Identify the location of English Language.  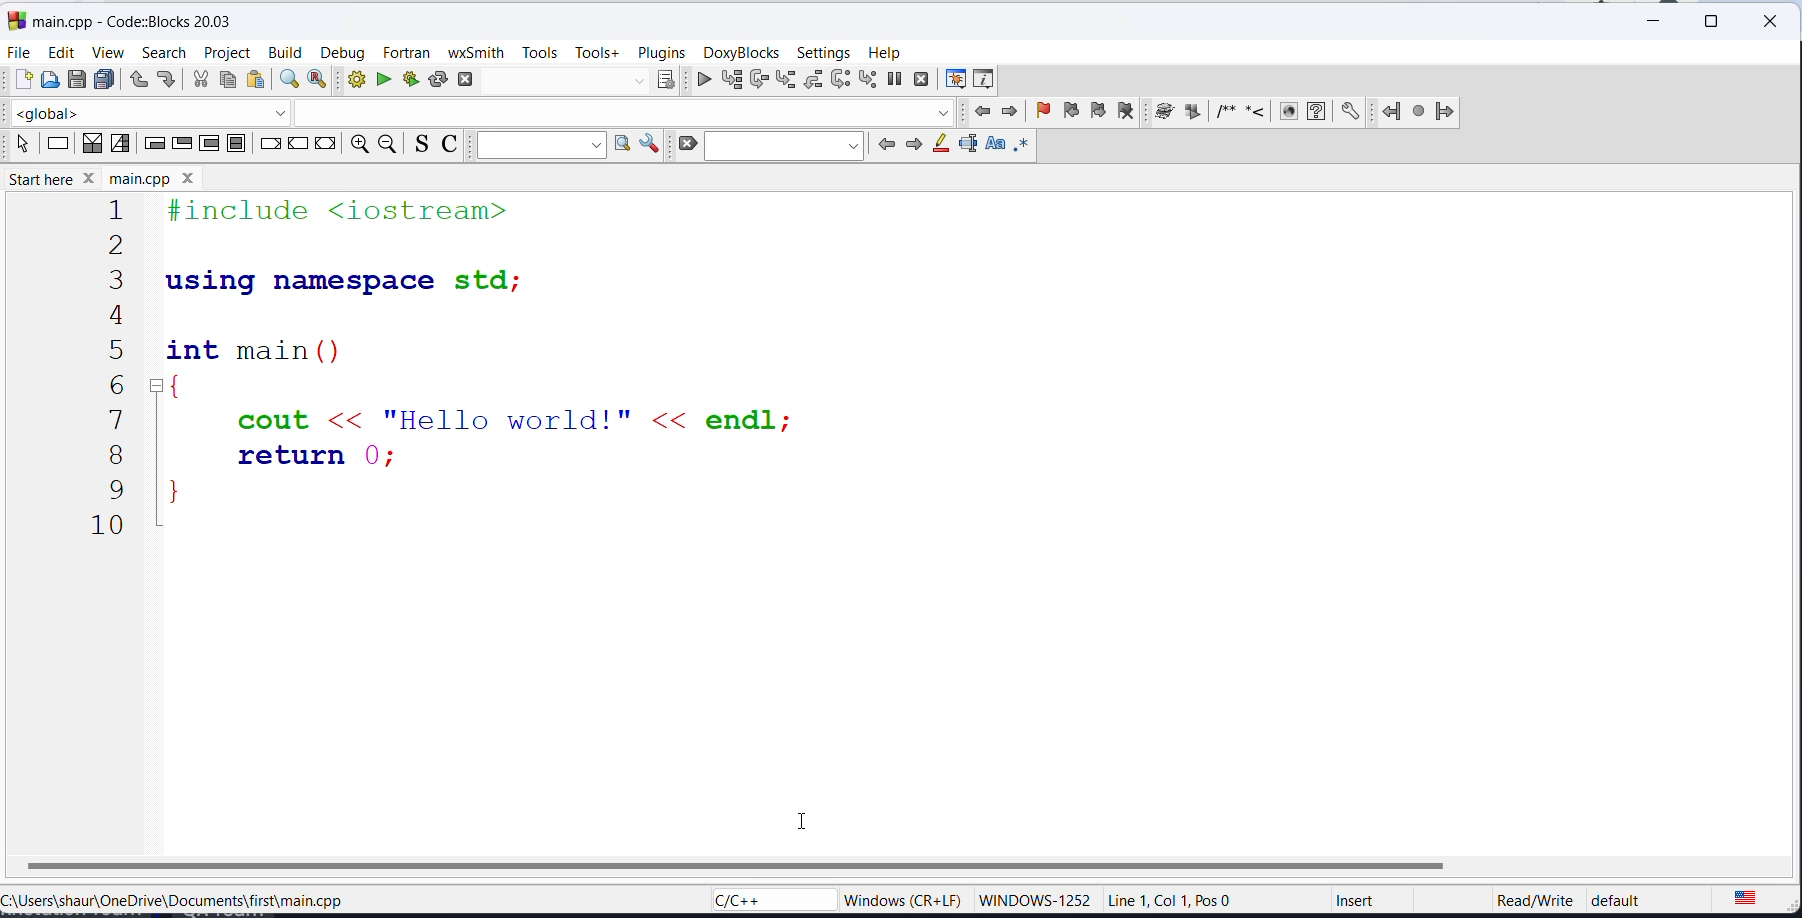
(1751, 897).